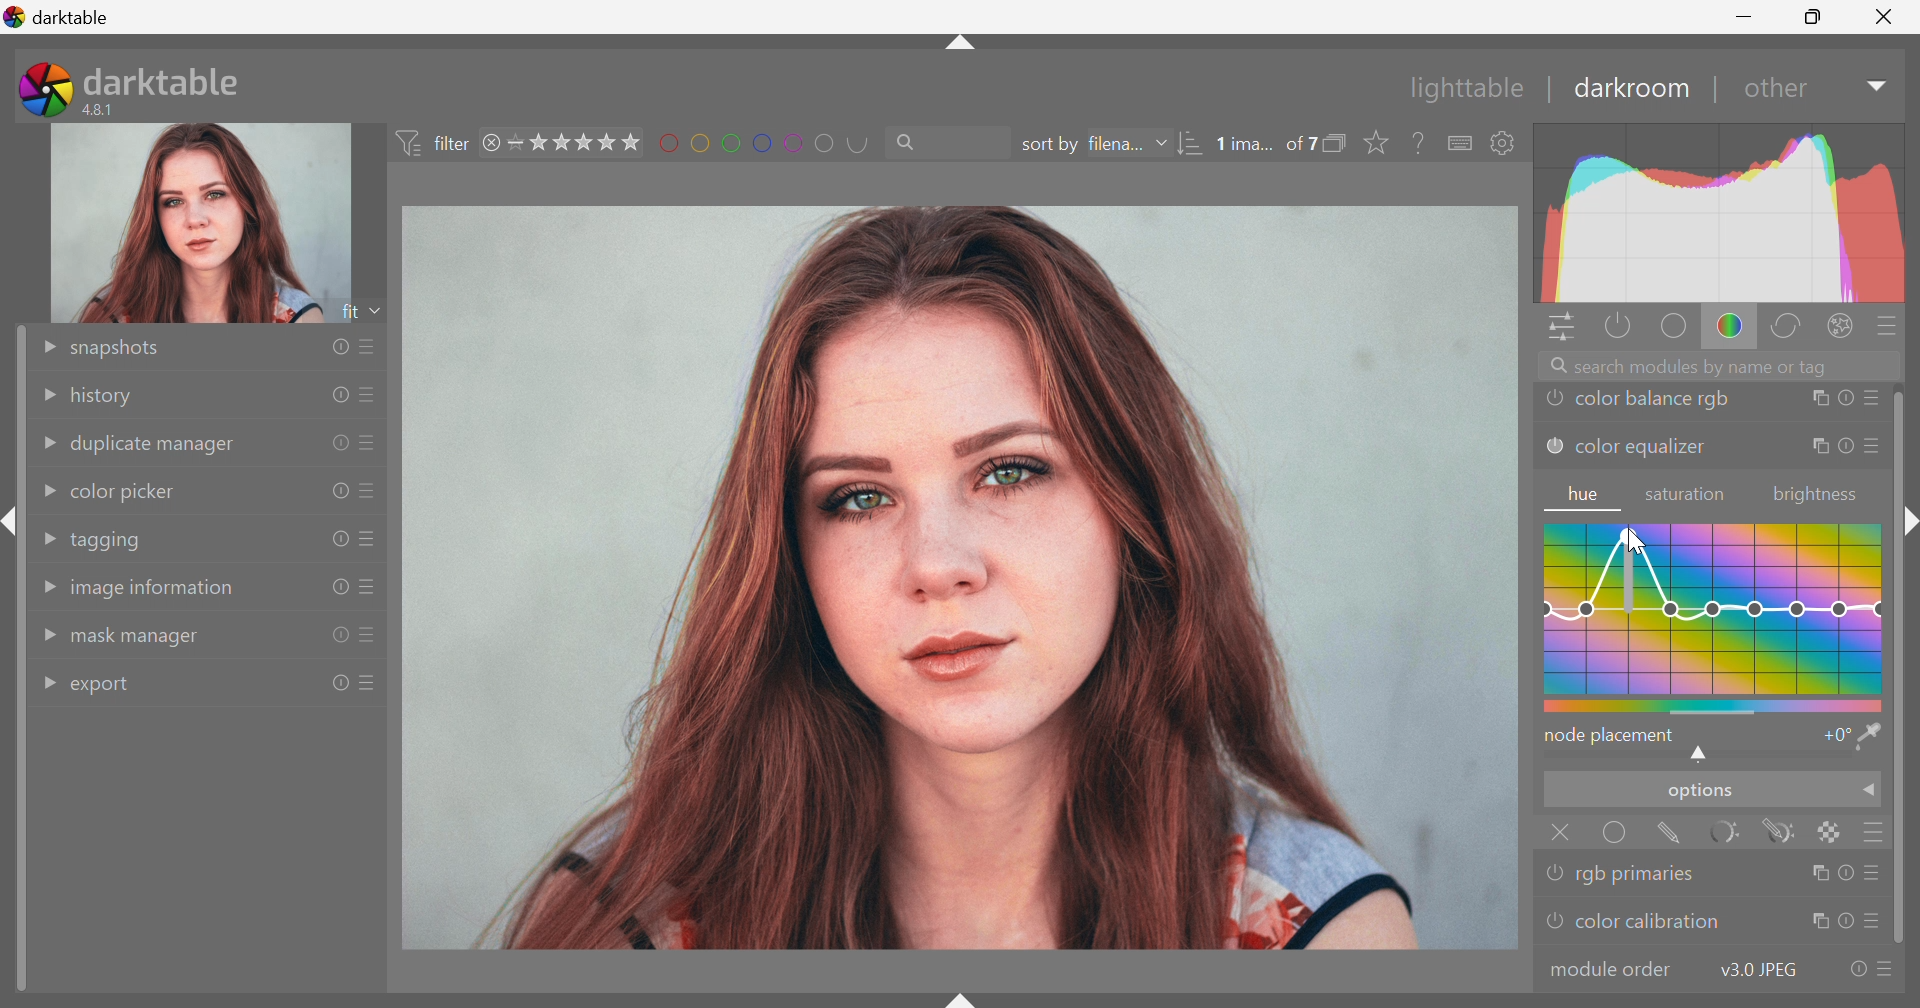 The height and width of the screenshot is (1008, 1920). I want to click on collapse grouped images, so click(1341, 142).